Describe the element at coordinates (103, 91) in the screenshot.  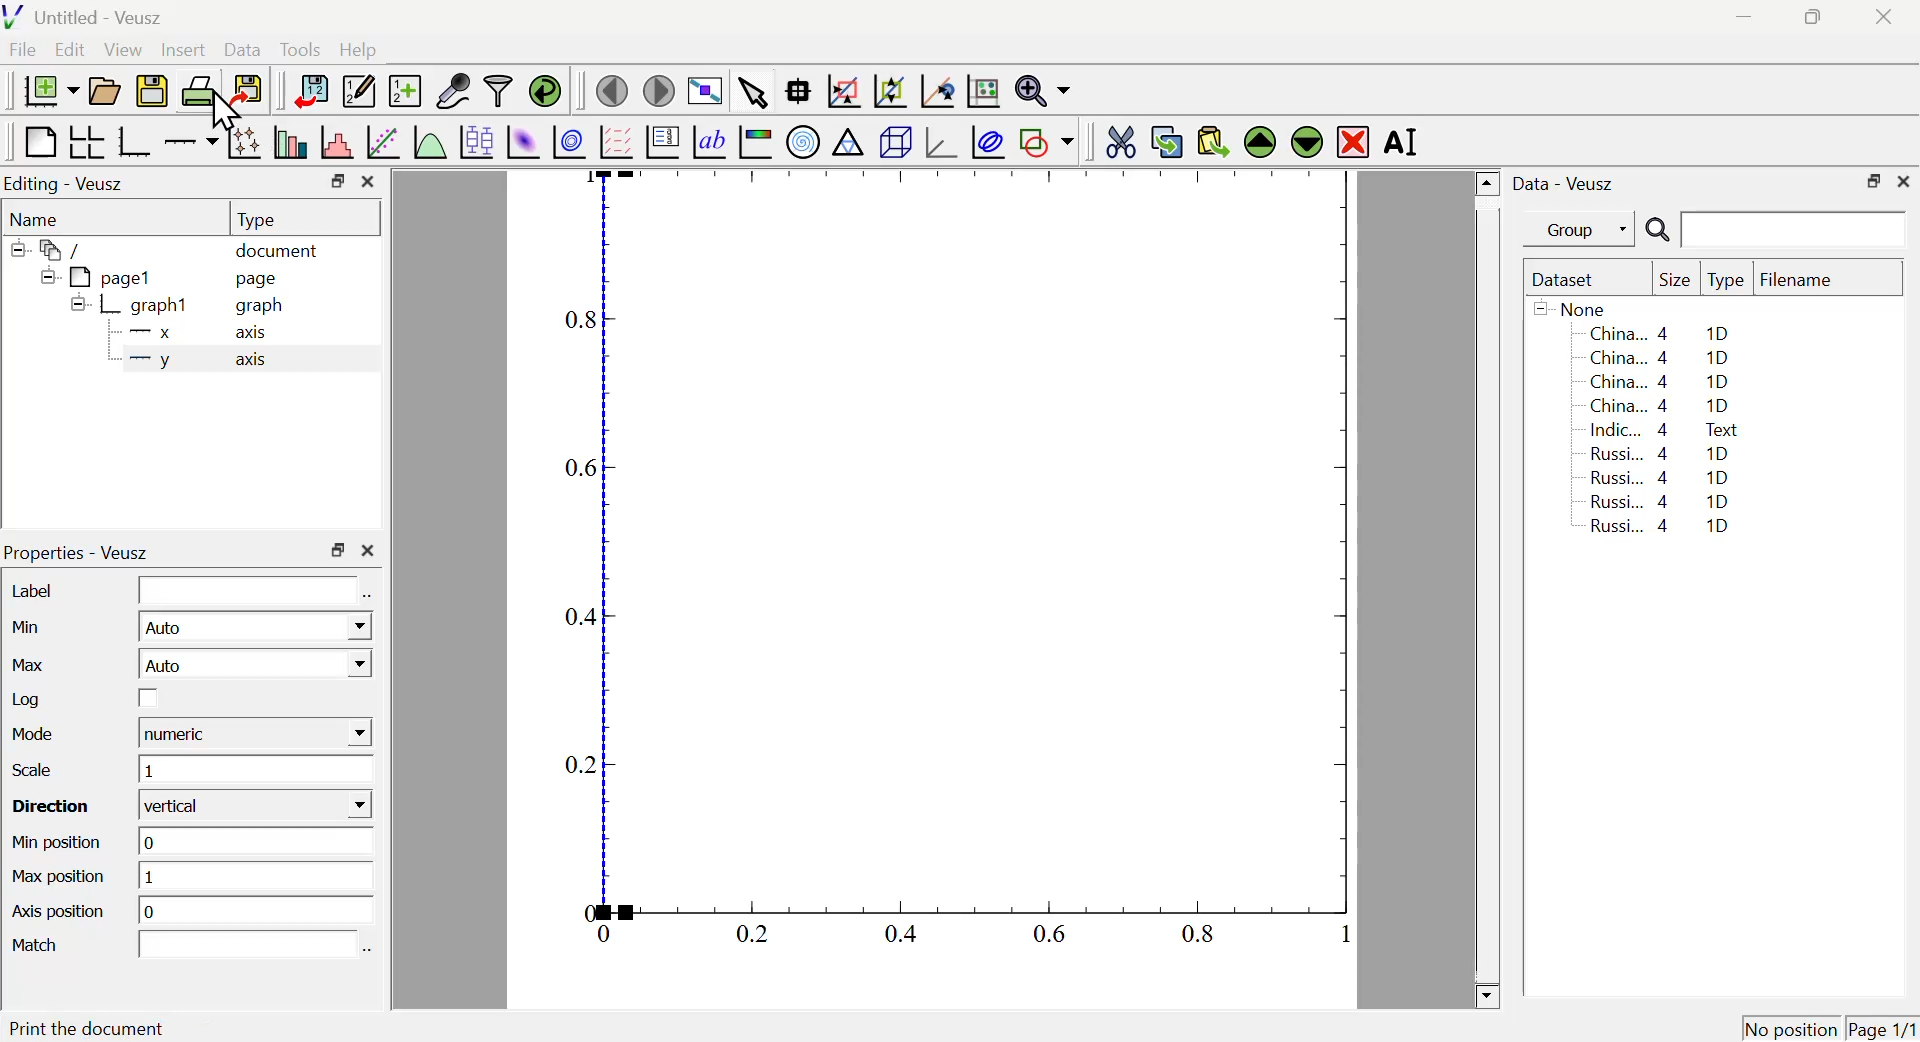
I see `Open a document` at that location.